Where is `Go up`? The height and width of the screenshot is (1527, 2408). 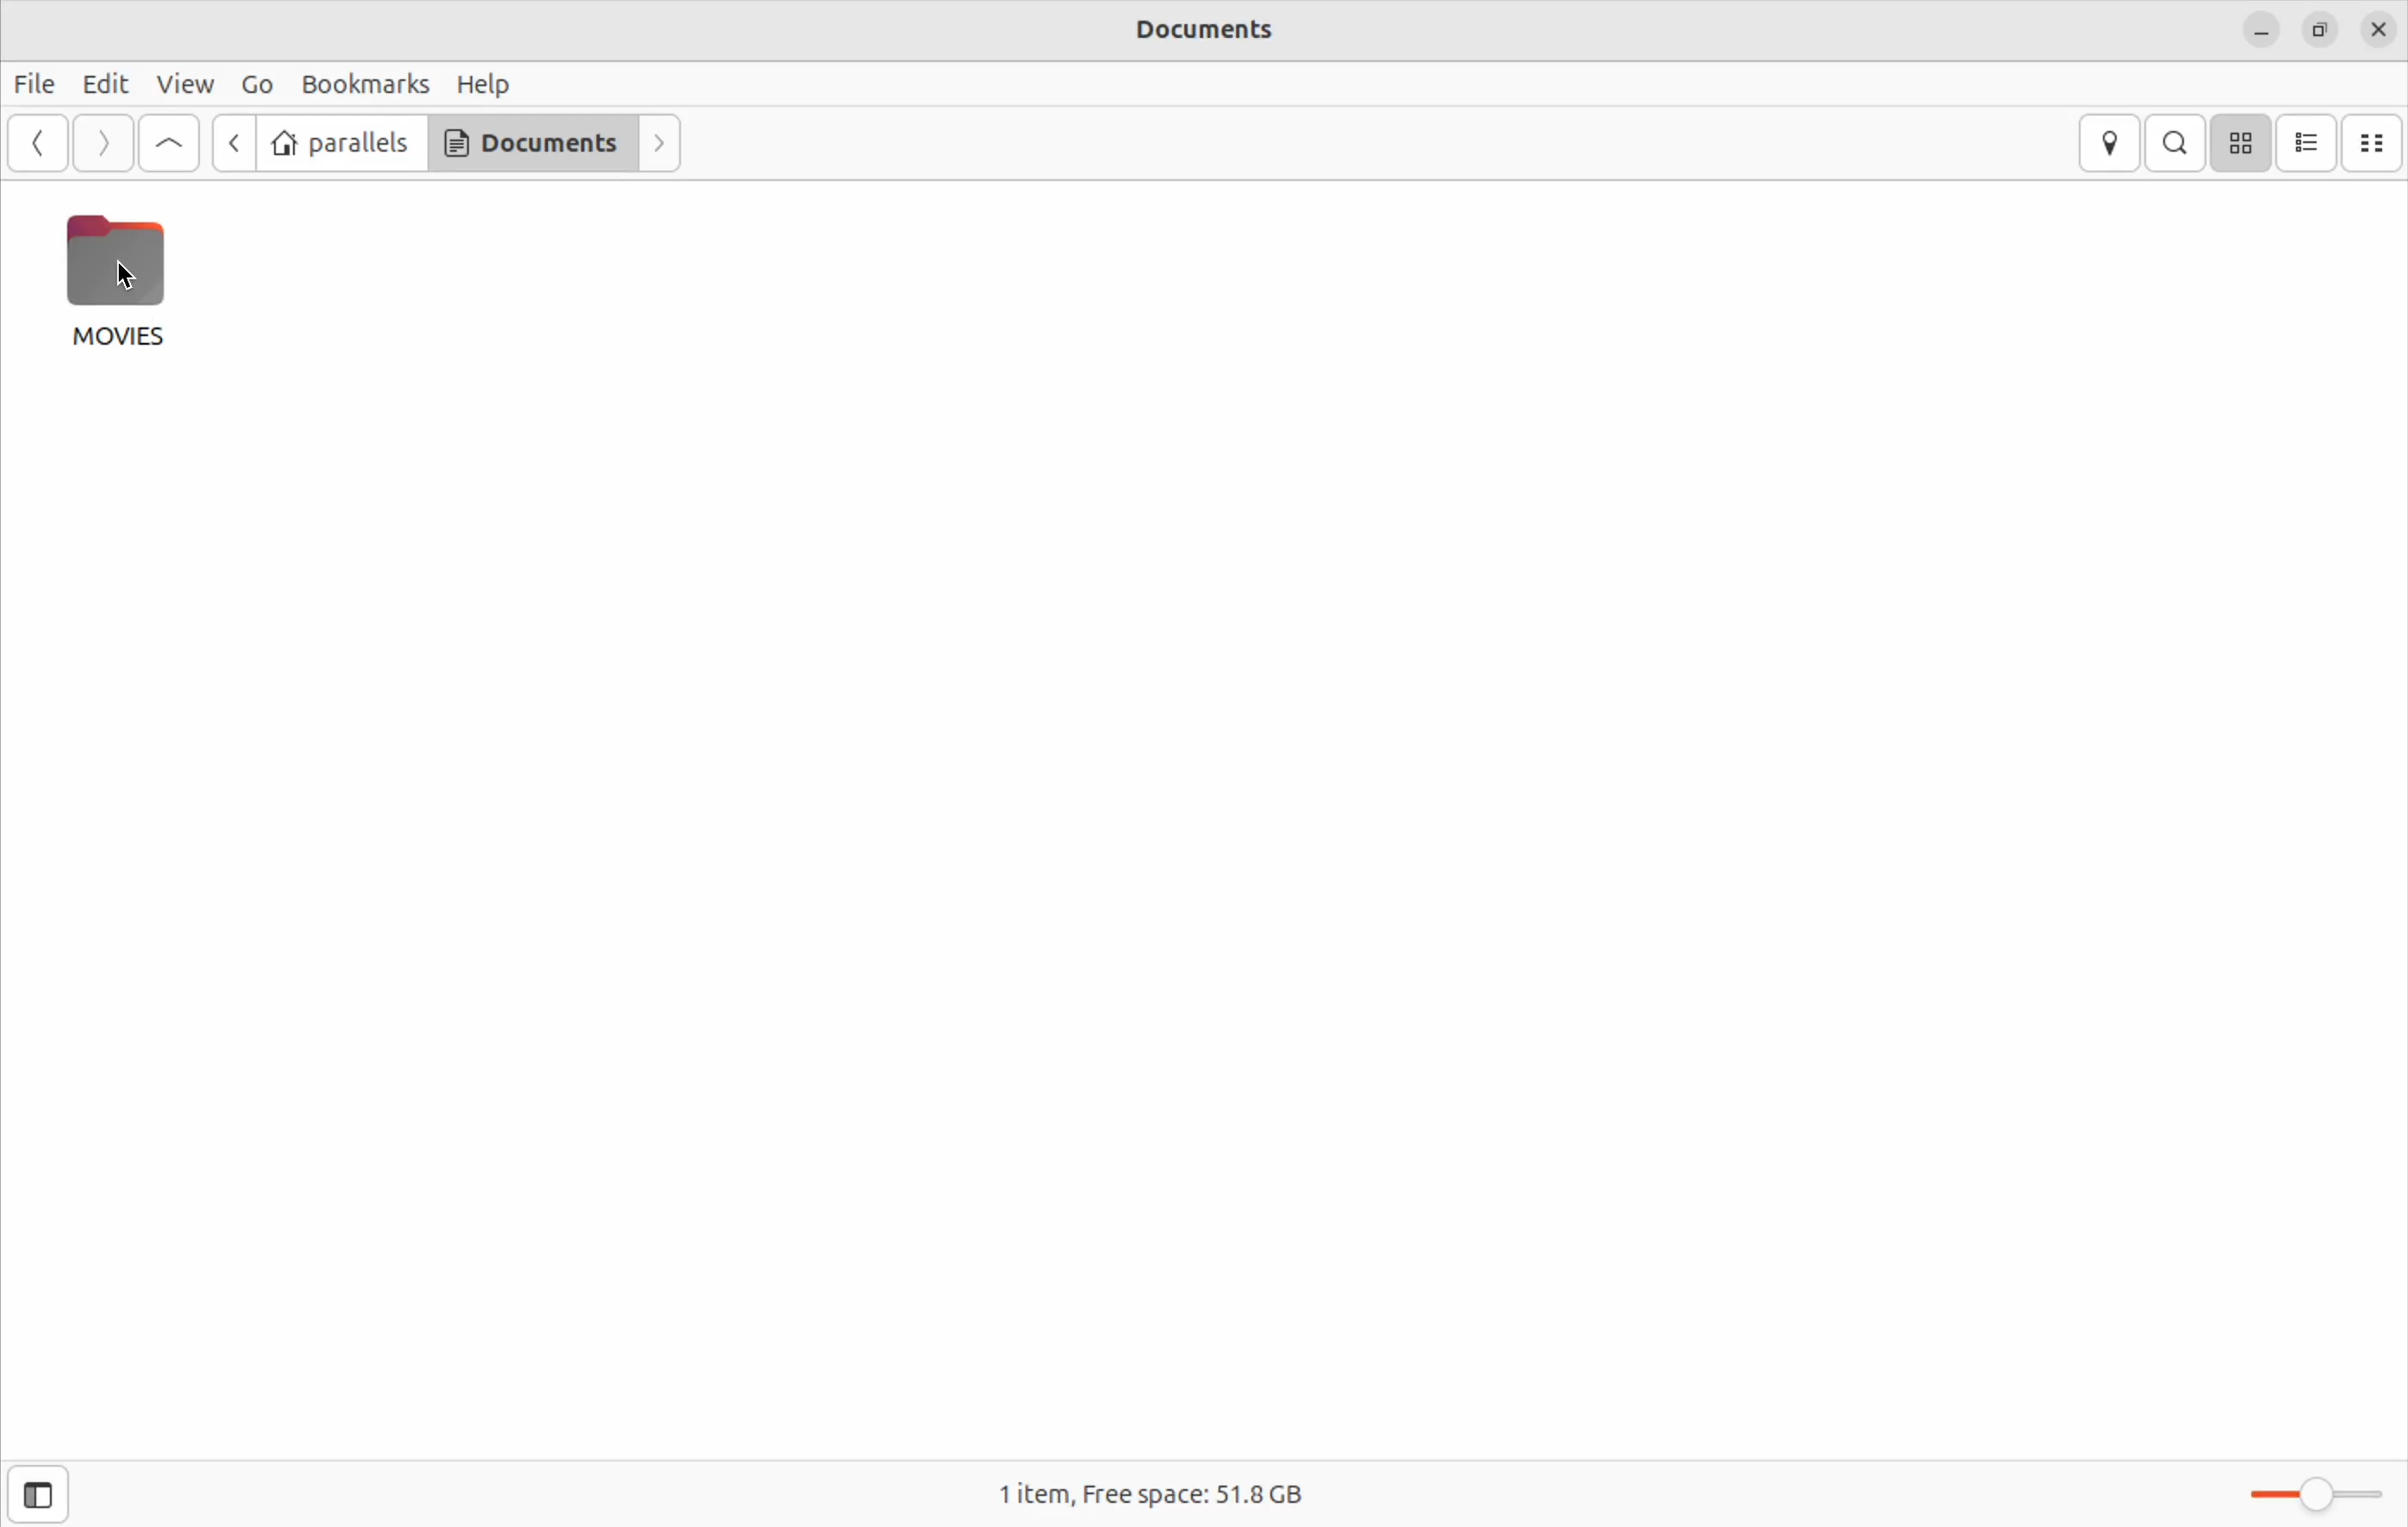
Go up is located at coordinates (169, 140).